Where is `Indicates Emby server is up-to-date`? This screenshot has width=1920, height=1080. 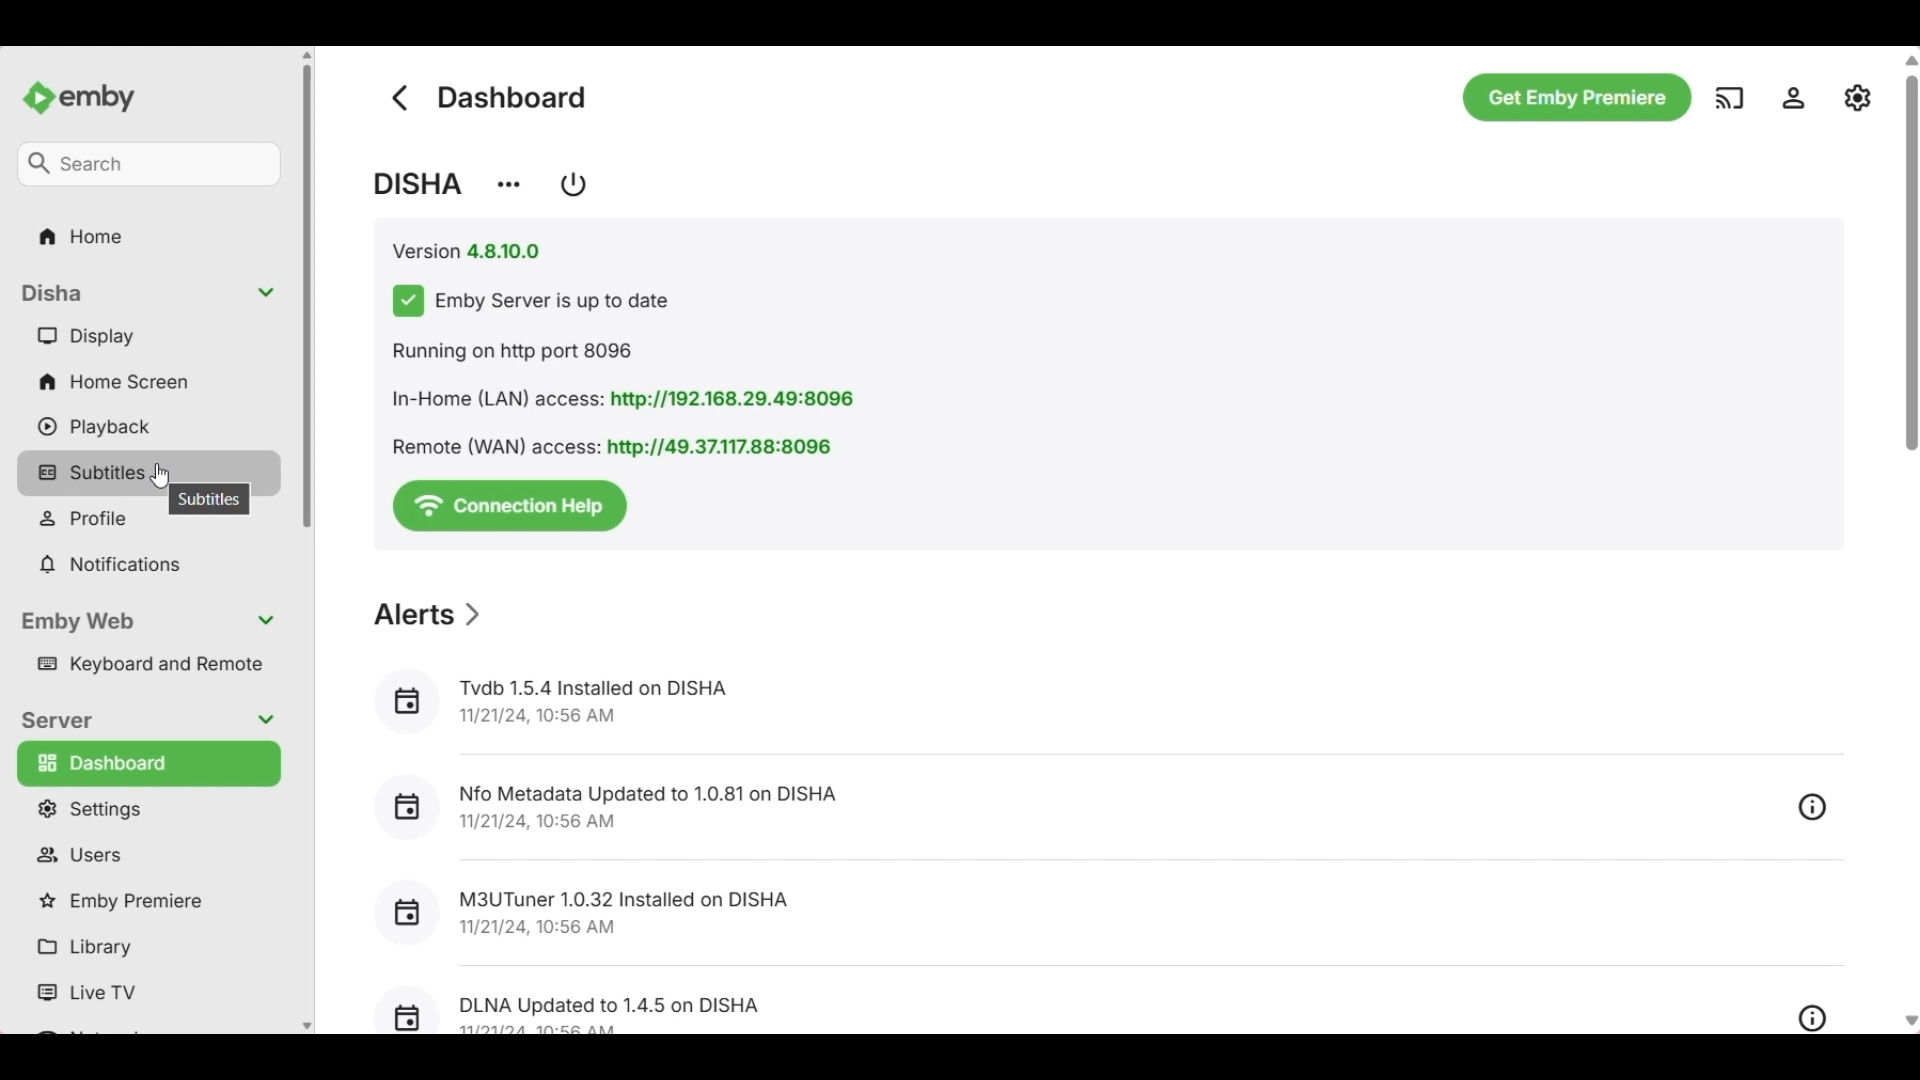
Indicates Emby server is up-to-date is located at coordinates (533, 301).